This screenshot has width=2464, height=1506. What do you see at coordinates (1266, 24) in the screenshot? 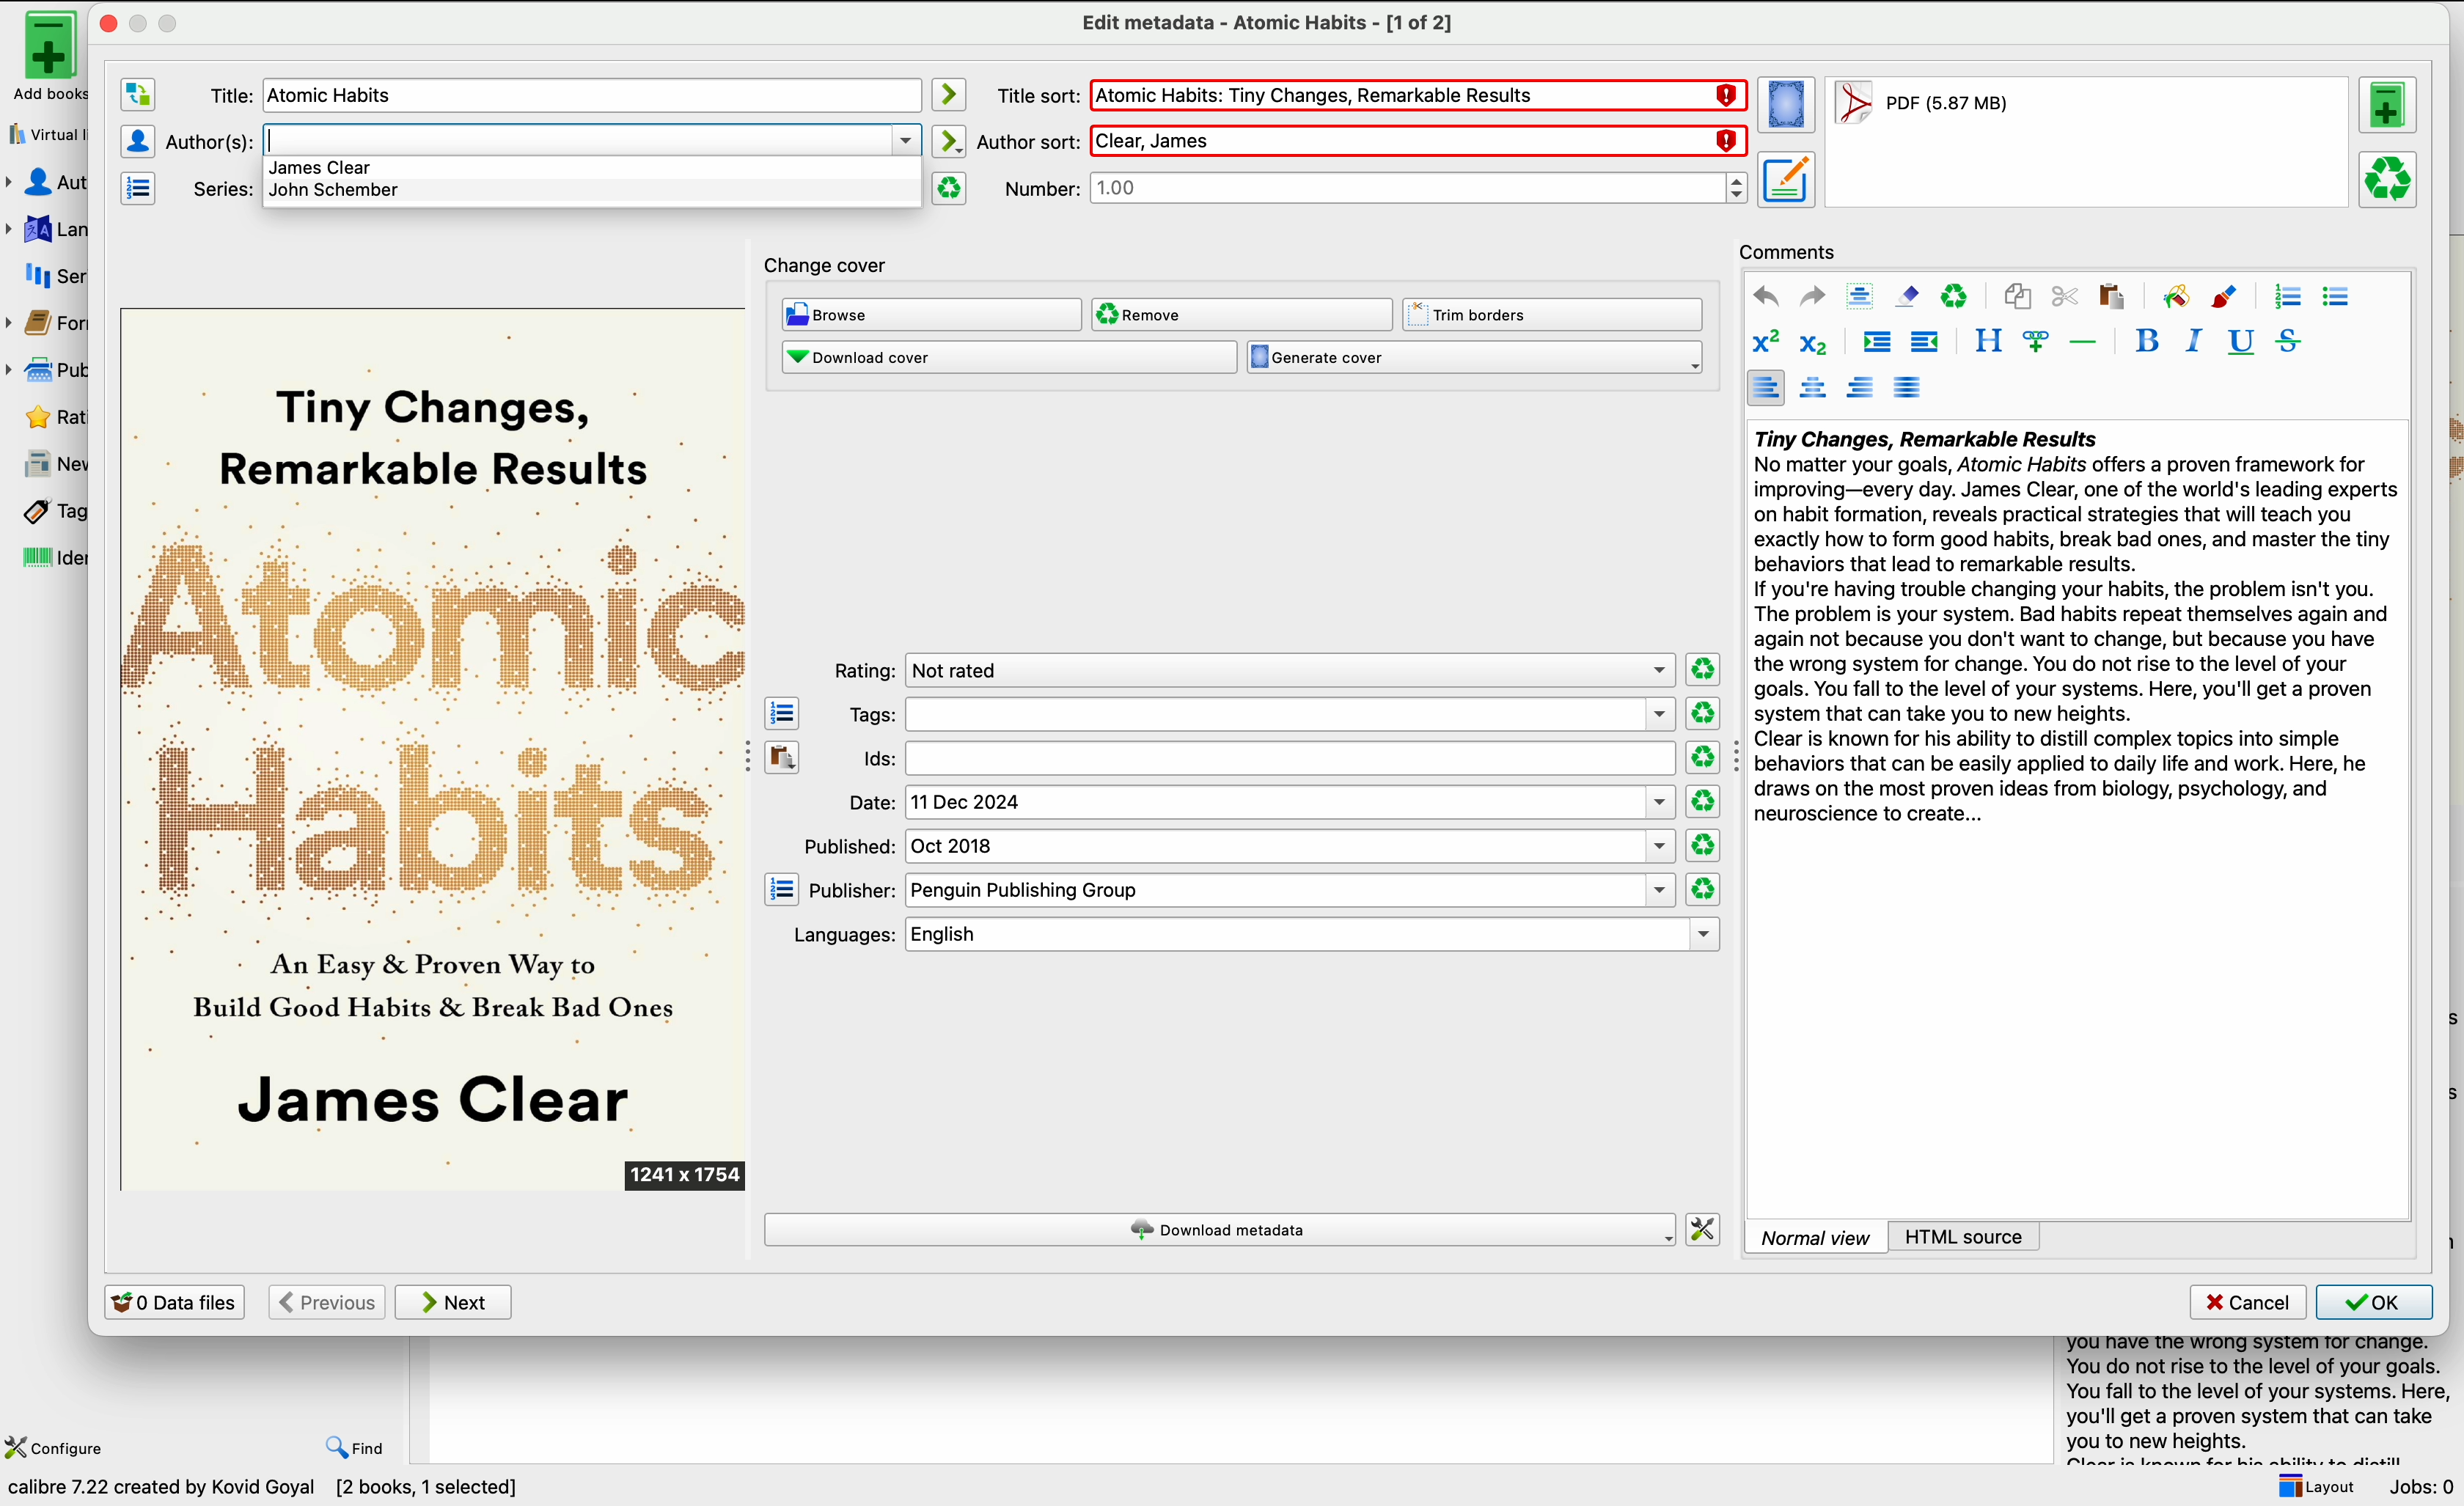
I see `edit metadata` at bounding box center [1266, 24].